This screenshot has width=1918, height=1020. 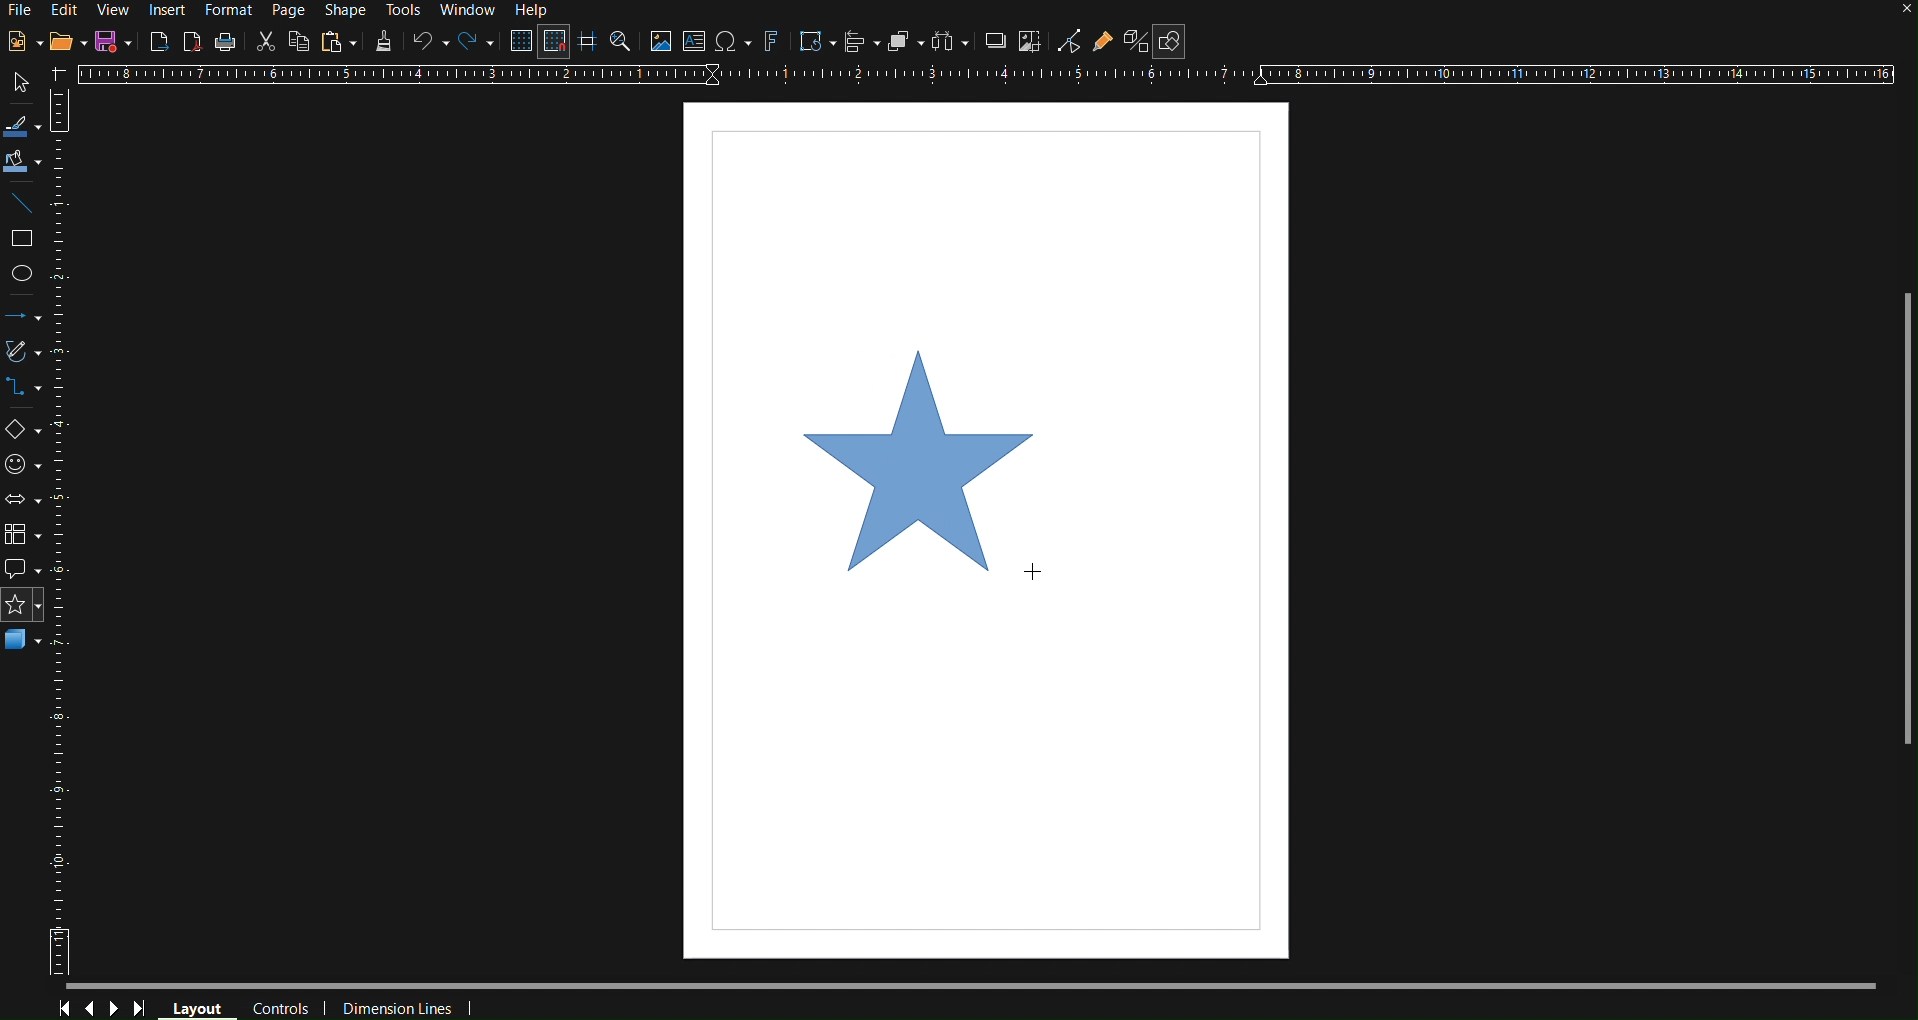 What do you see at coordinates (623, 43) in the screenshot?
I see `Zoom and Pan` at bounding box center [623, 43].